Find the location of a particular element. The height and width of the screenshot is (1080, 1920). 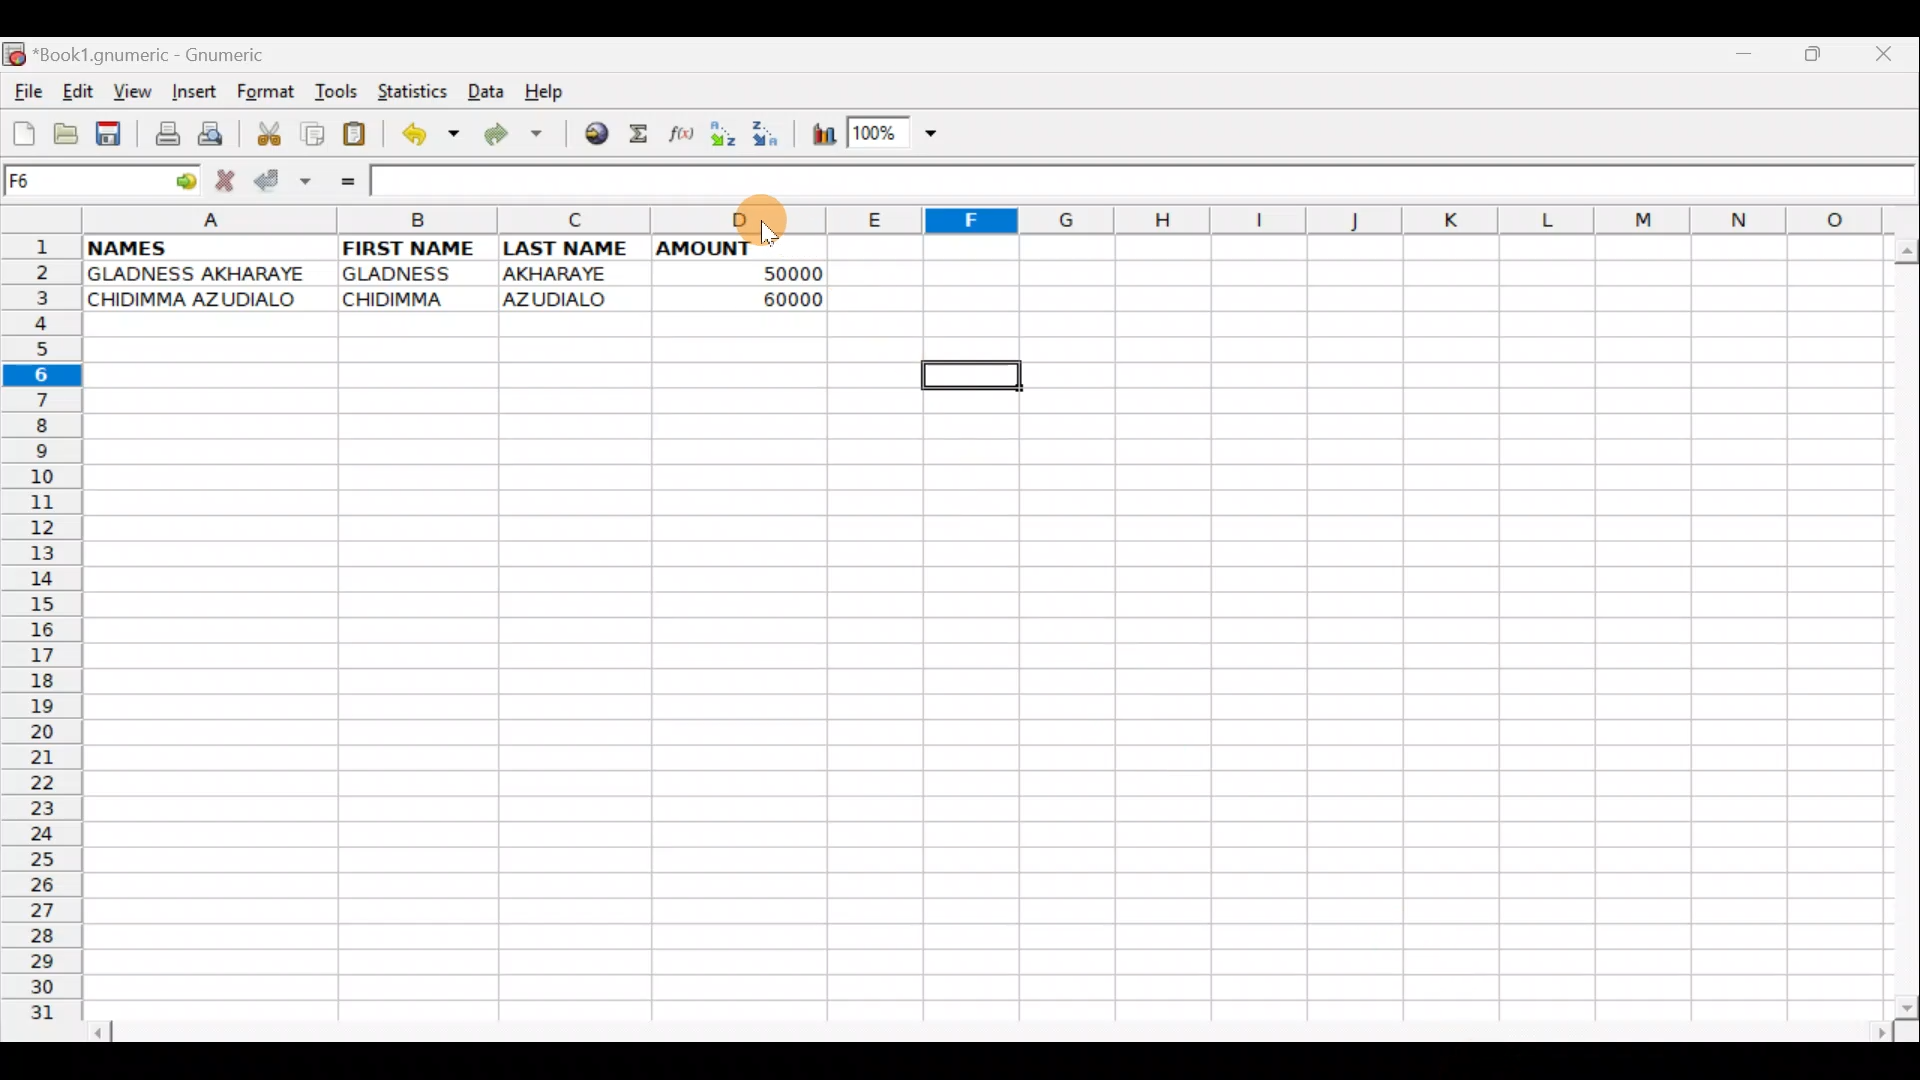

Accept change is located at coordinates (283, 181).